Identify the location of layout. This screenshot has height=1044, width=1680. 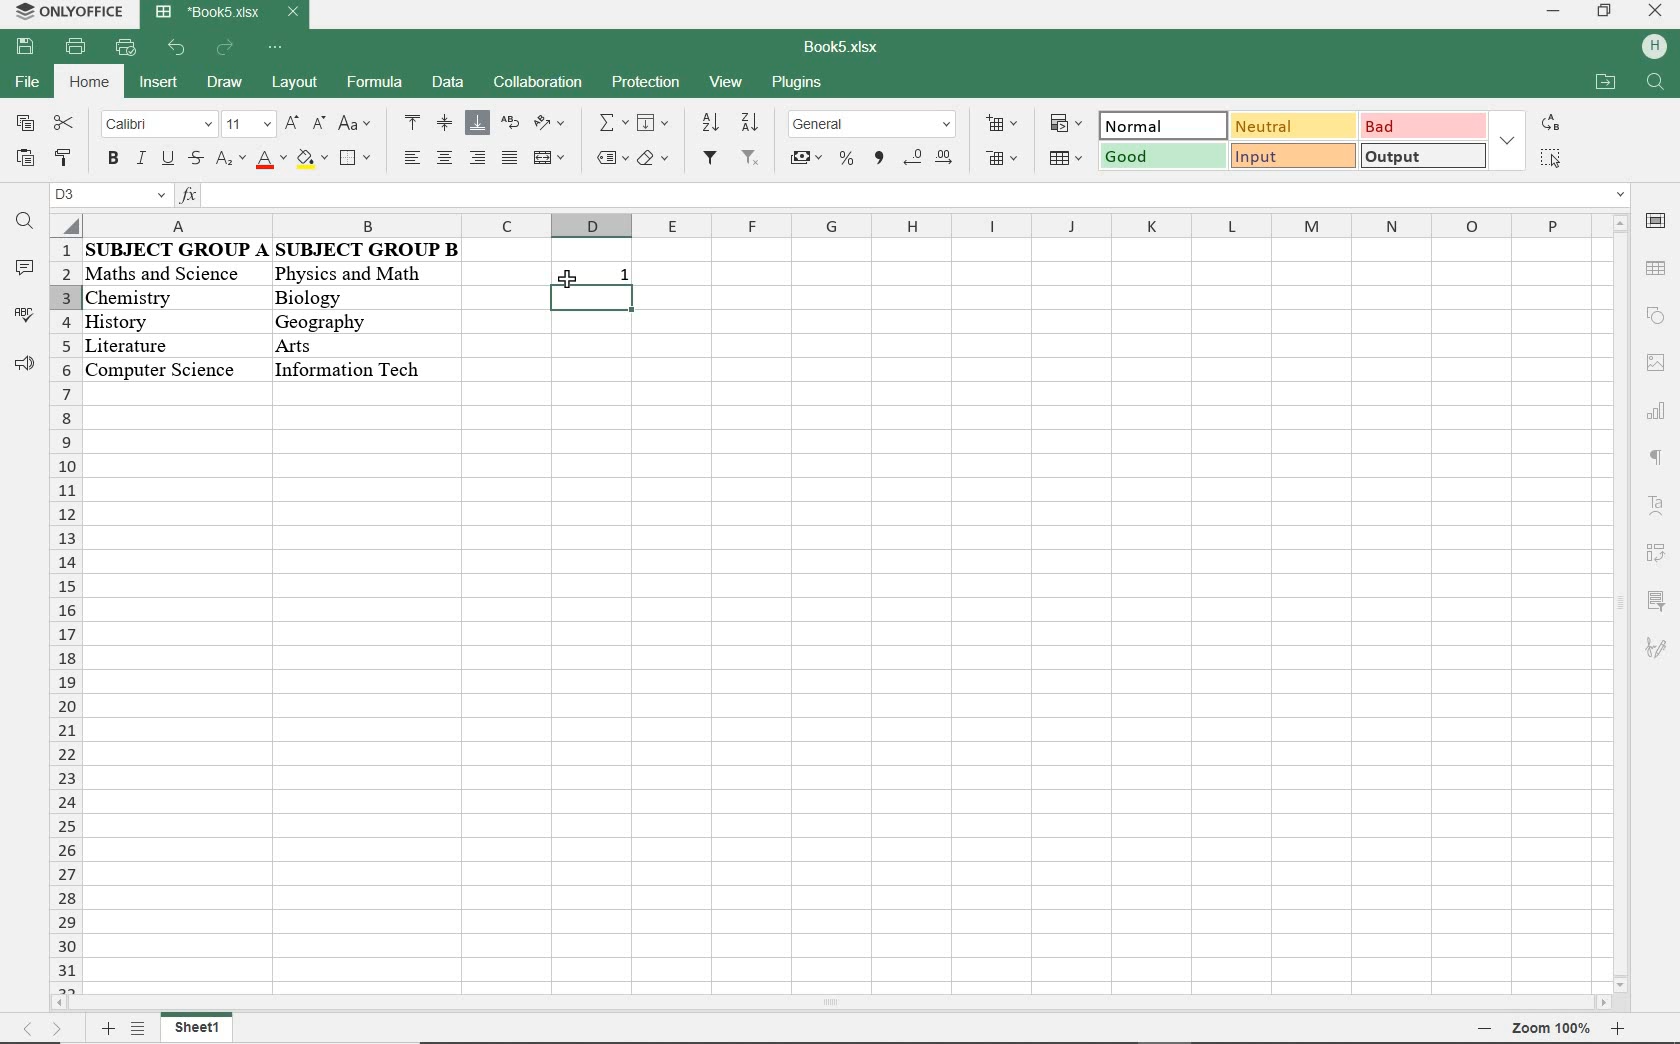
(294, 81).